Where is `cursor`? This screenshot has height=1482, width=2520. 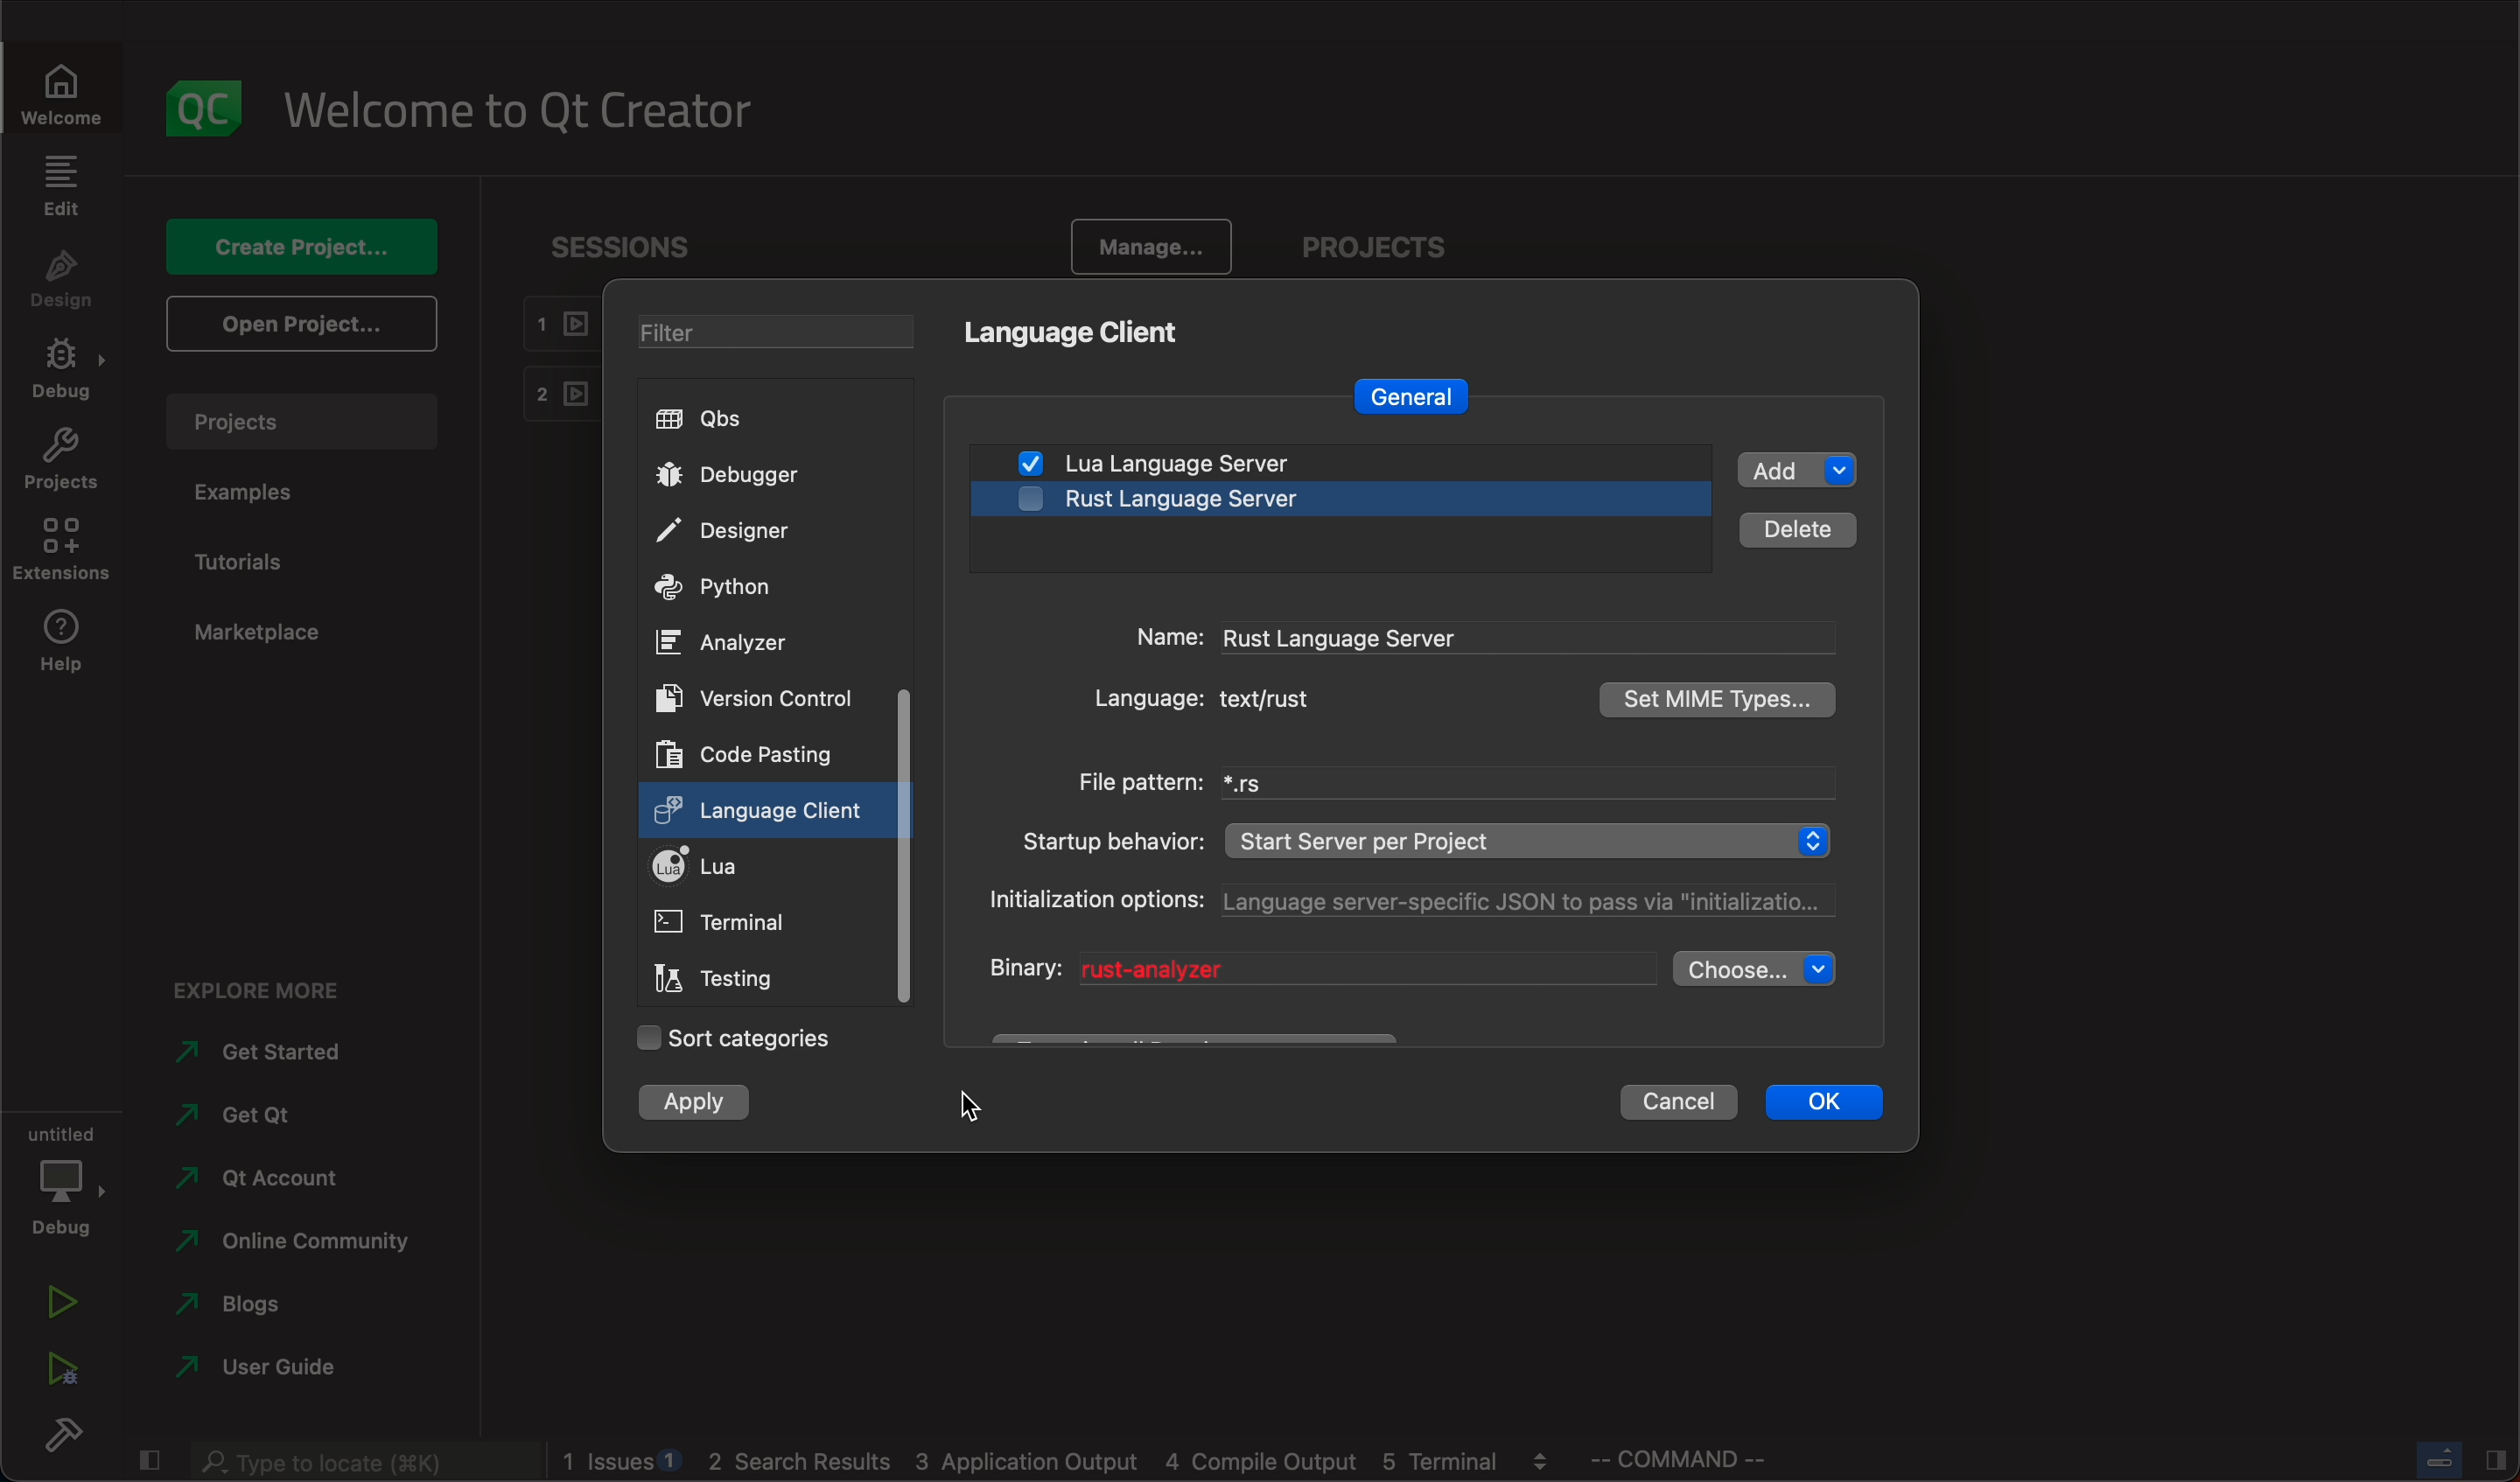
cursor is located at coordinates (983, 1101).